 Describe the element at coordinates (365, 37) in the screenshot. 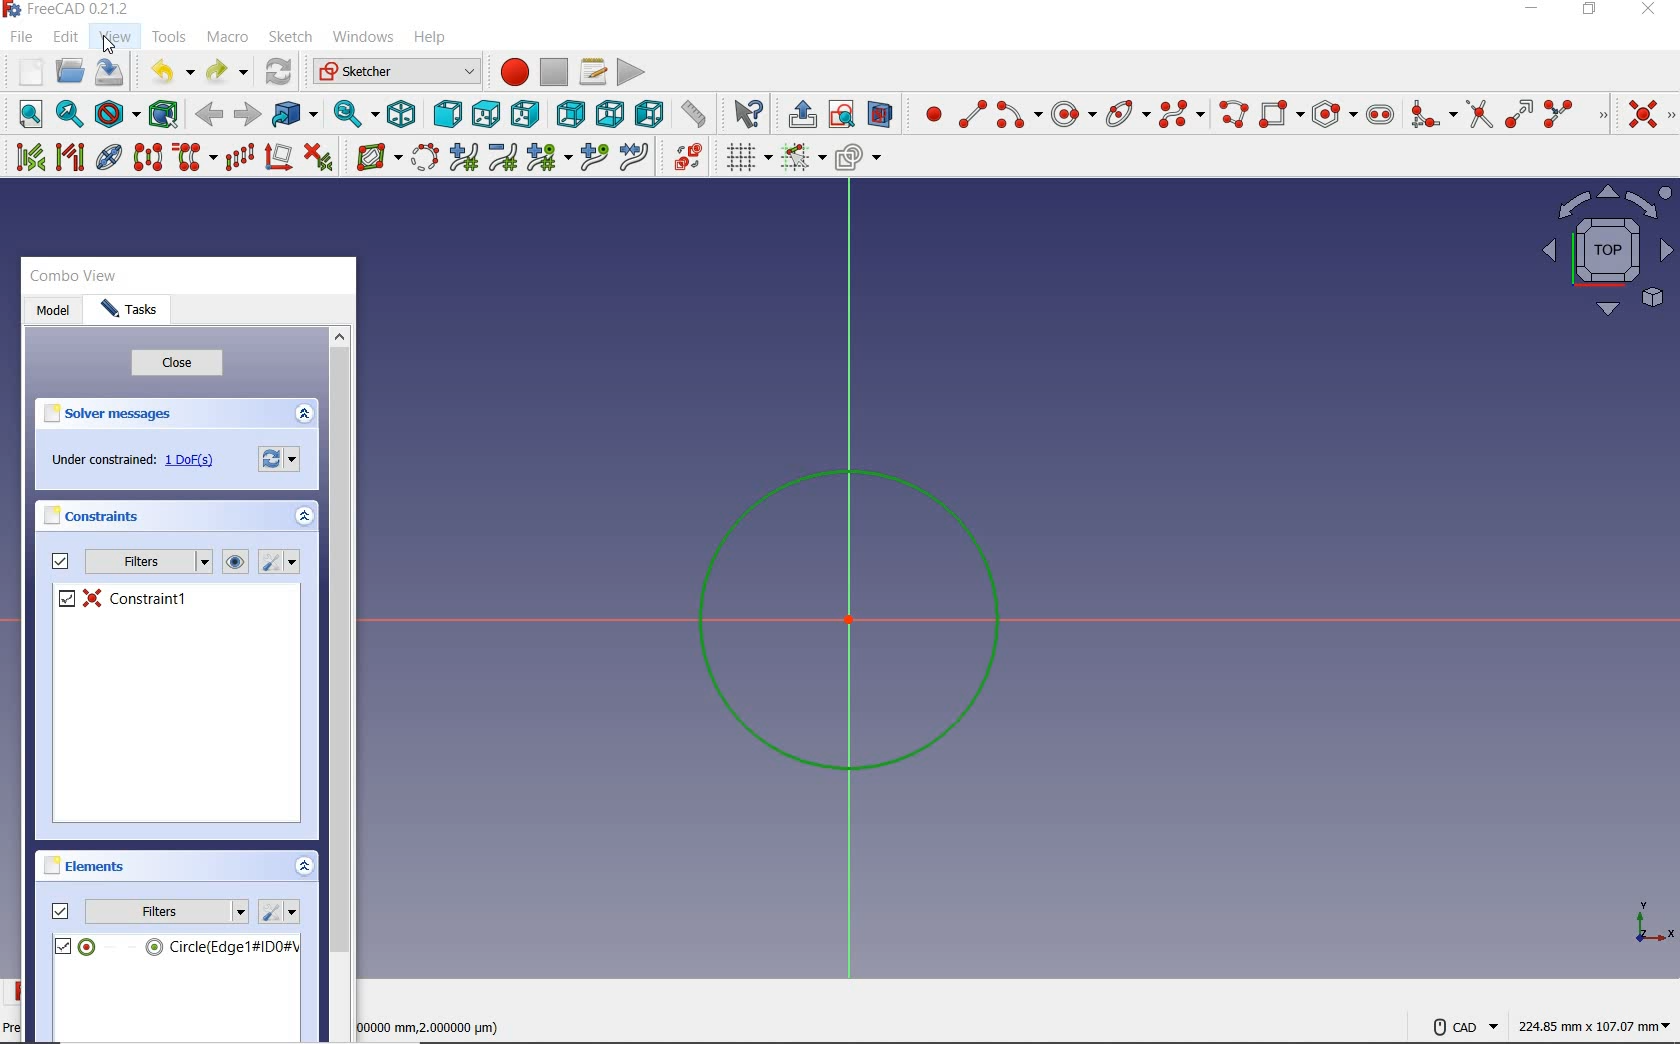

I see `windows` at that location.